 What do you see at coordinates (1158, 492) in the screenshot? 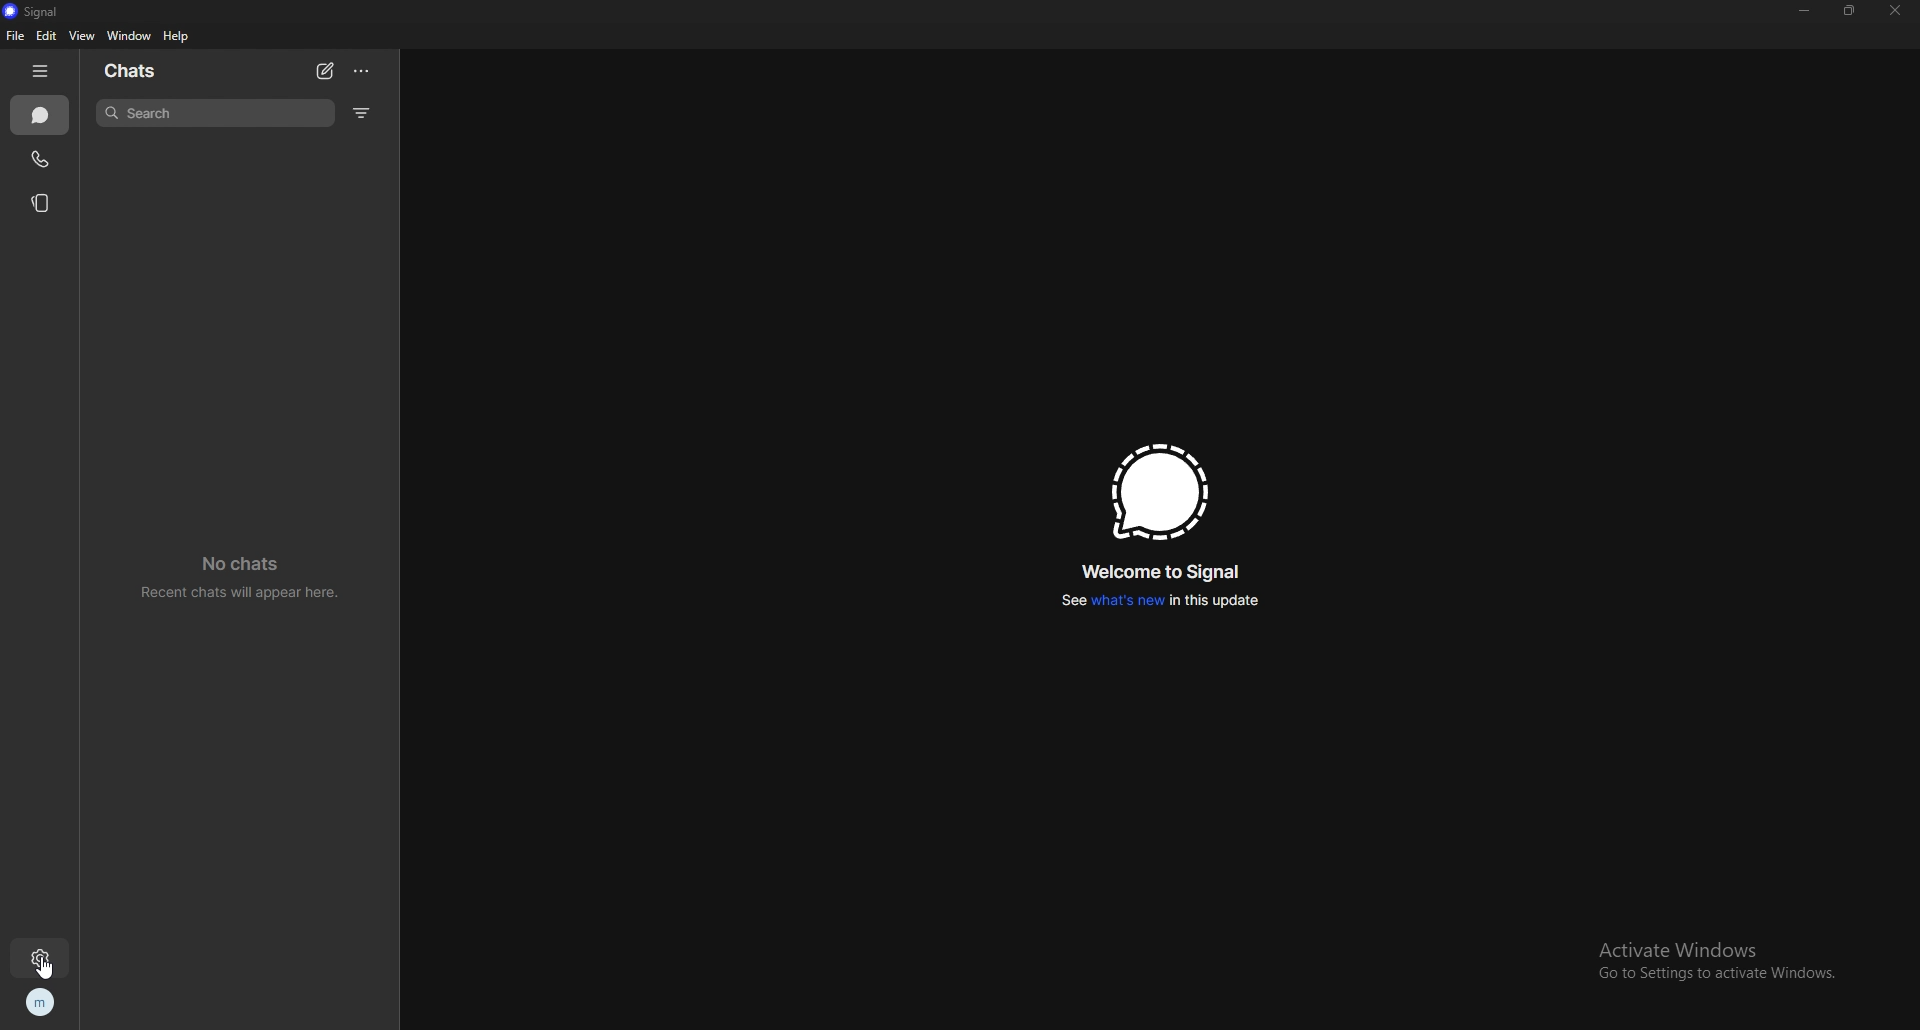
I see `signal logo` at bounding box center [1158, 492].